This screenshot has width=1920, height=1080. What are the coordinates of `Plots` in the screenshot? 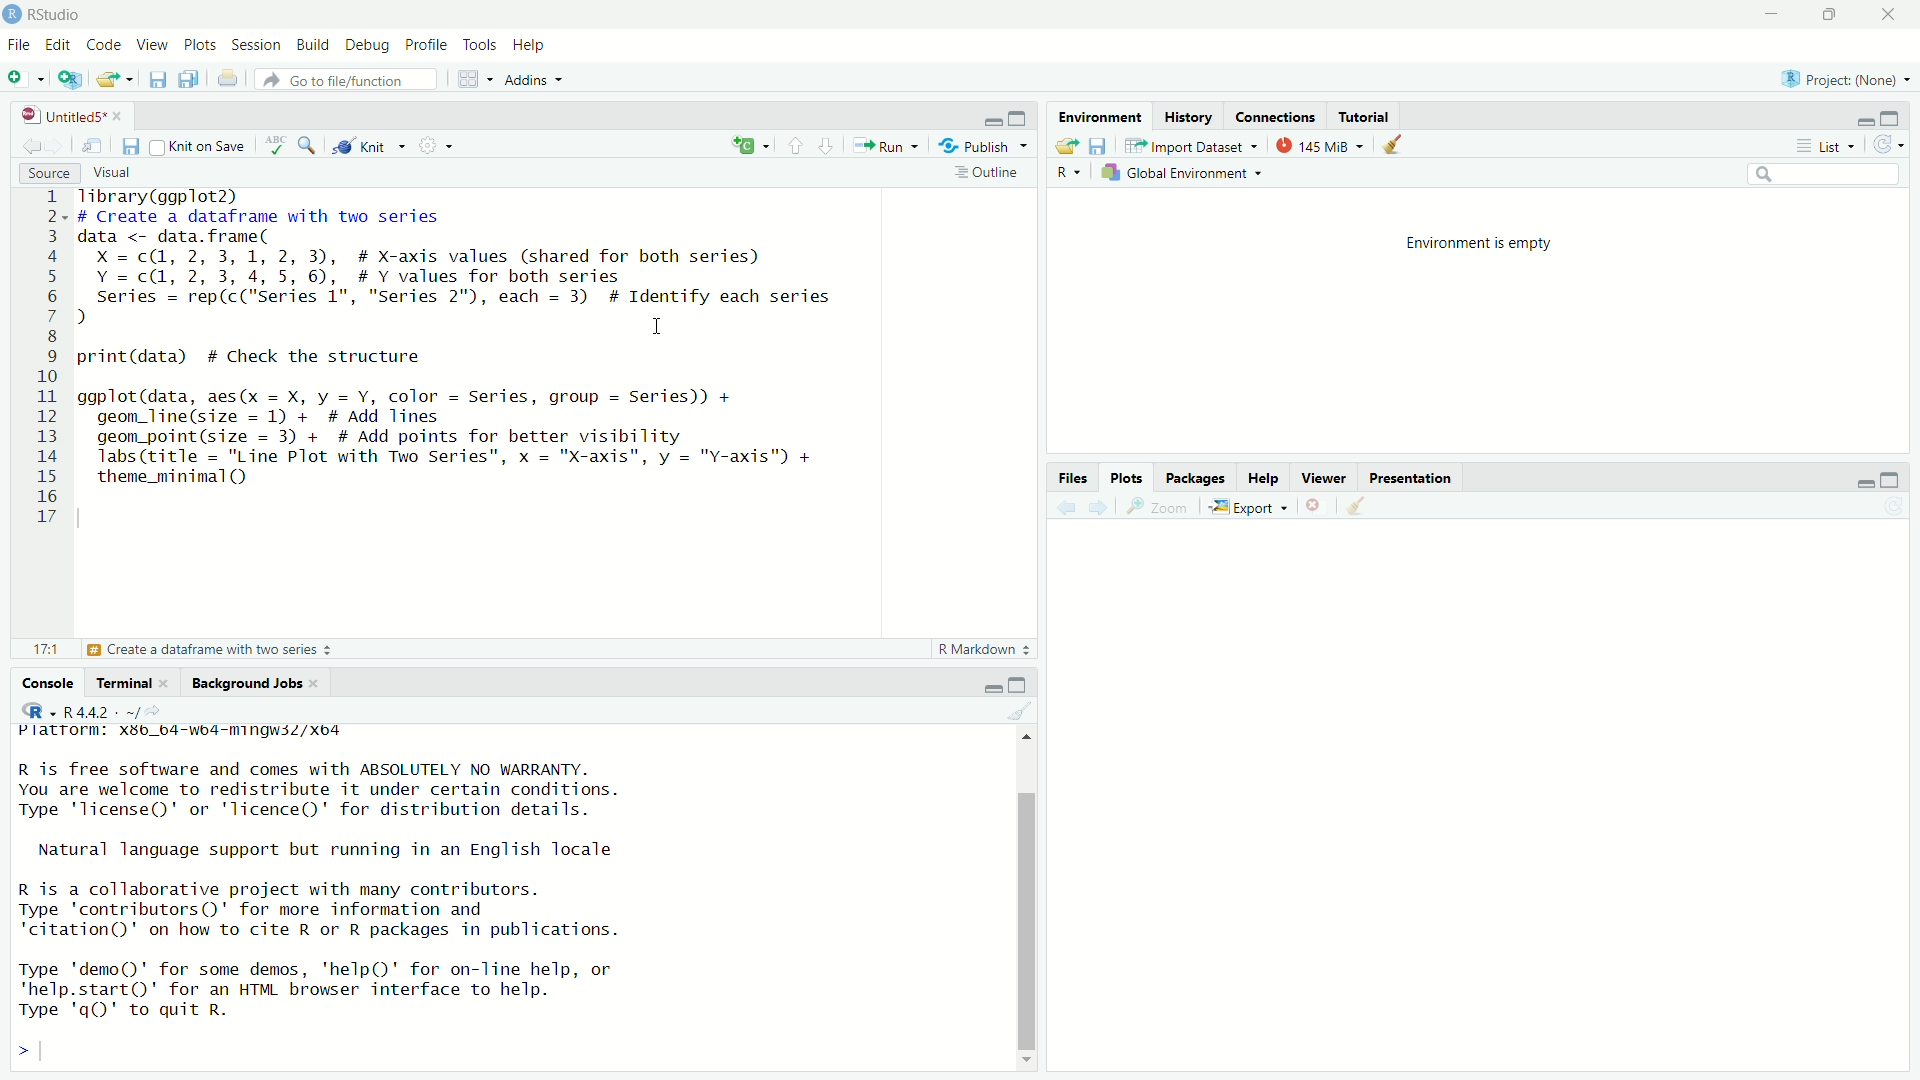 It's located at (205, 48).